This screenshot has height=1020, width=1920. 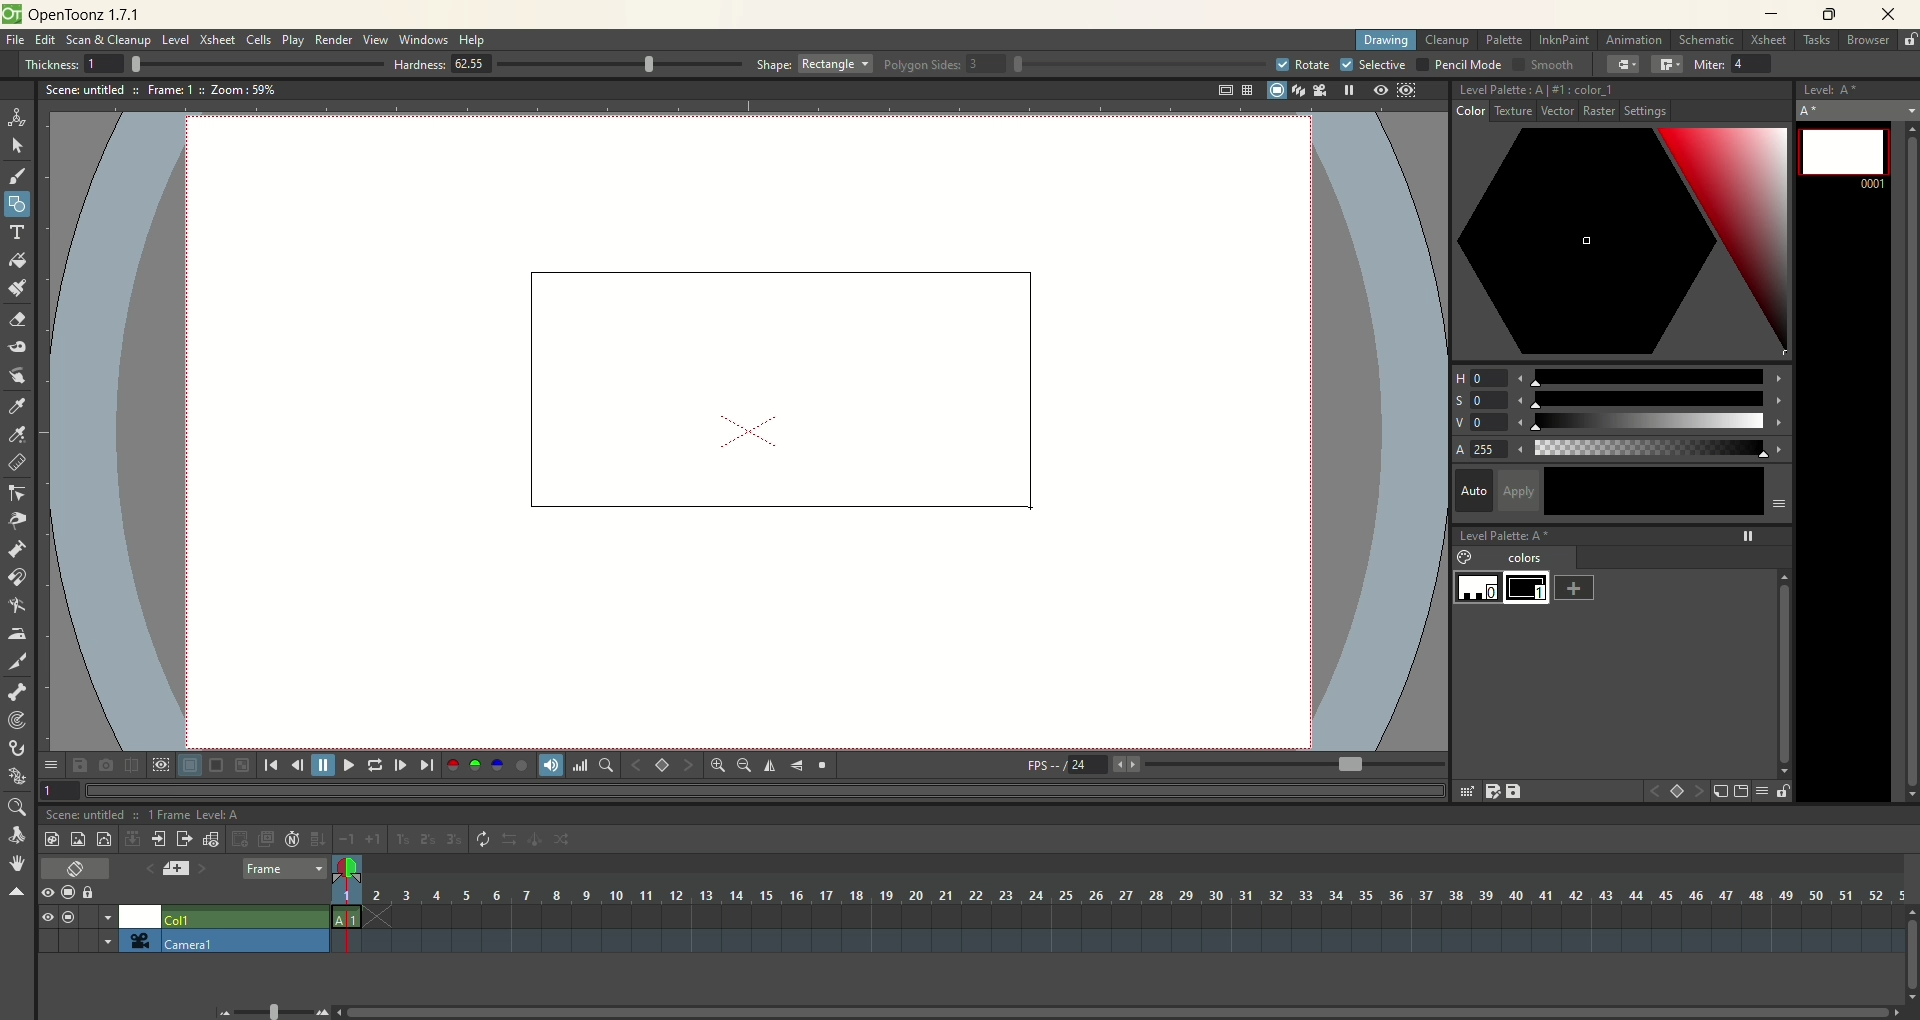 What do you see at coordinates (1859, 110) in the screenshot?
I see `A+` at bounding box center [1859, 110].